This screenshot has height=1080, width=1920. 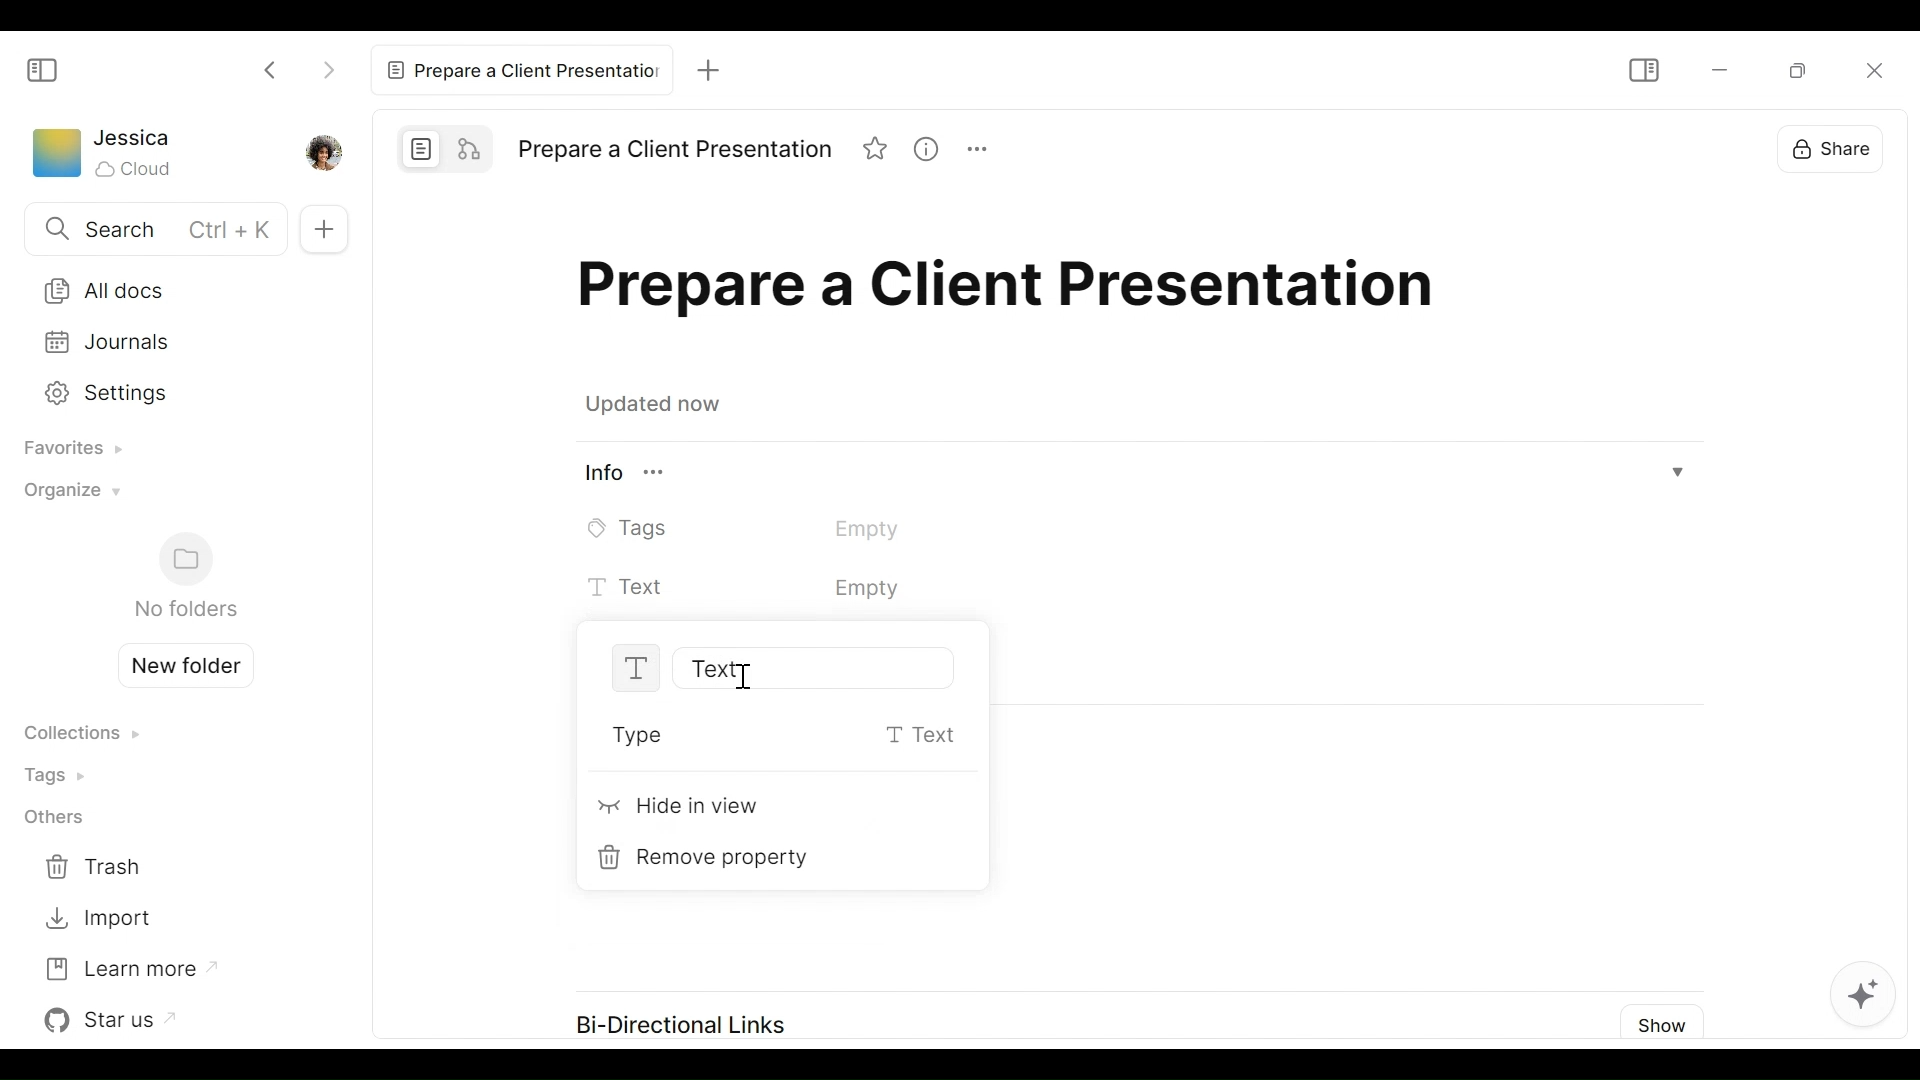 What do you see at coordinates (526, 68) in the screenshot?
I see `Current tab` at bounding box center [526, 68].